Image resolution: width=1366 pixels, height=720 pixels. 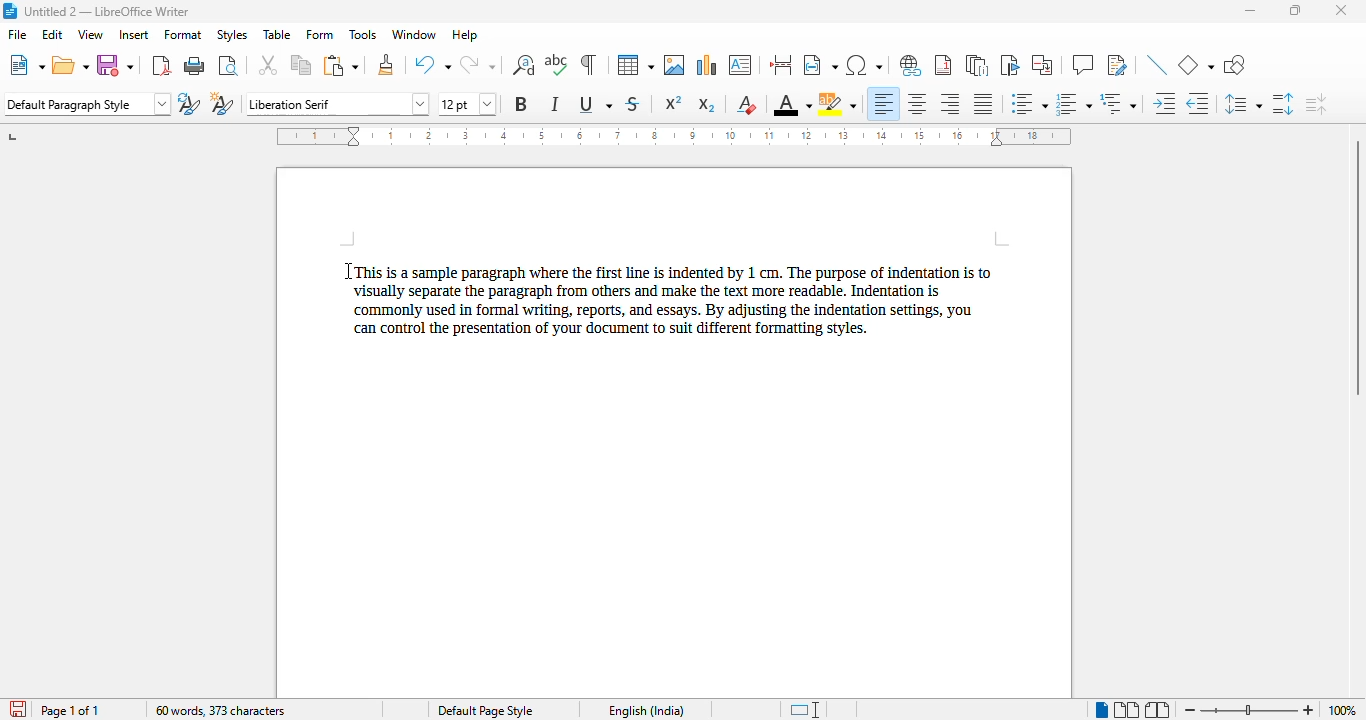 I want to click on print, so click(x=195, y=65).